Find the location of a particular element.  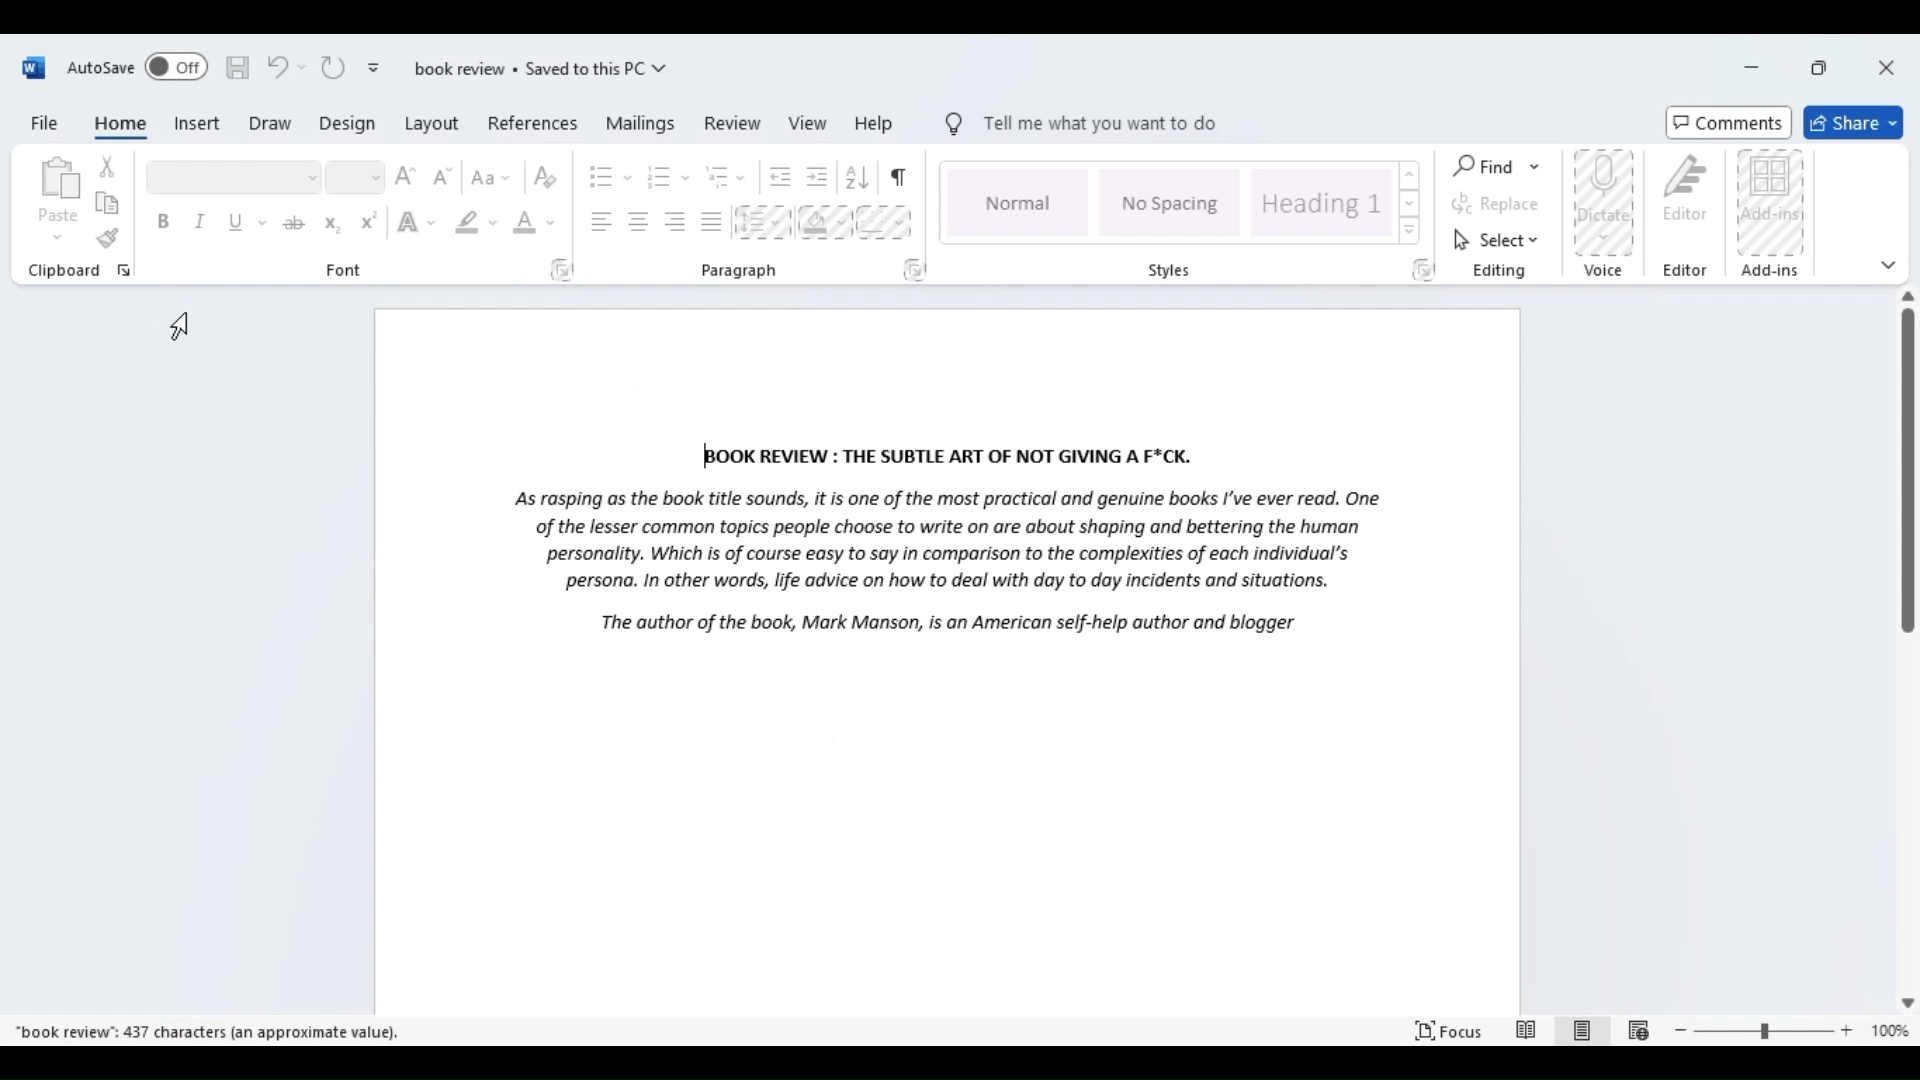

scrollbar is located at coordinates (1906, 464).